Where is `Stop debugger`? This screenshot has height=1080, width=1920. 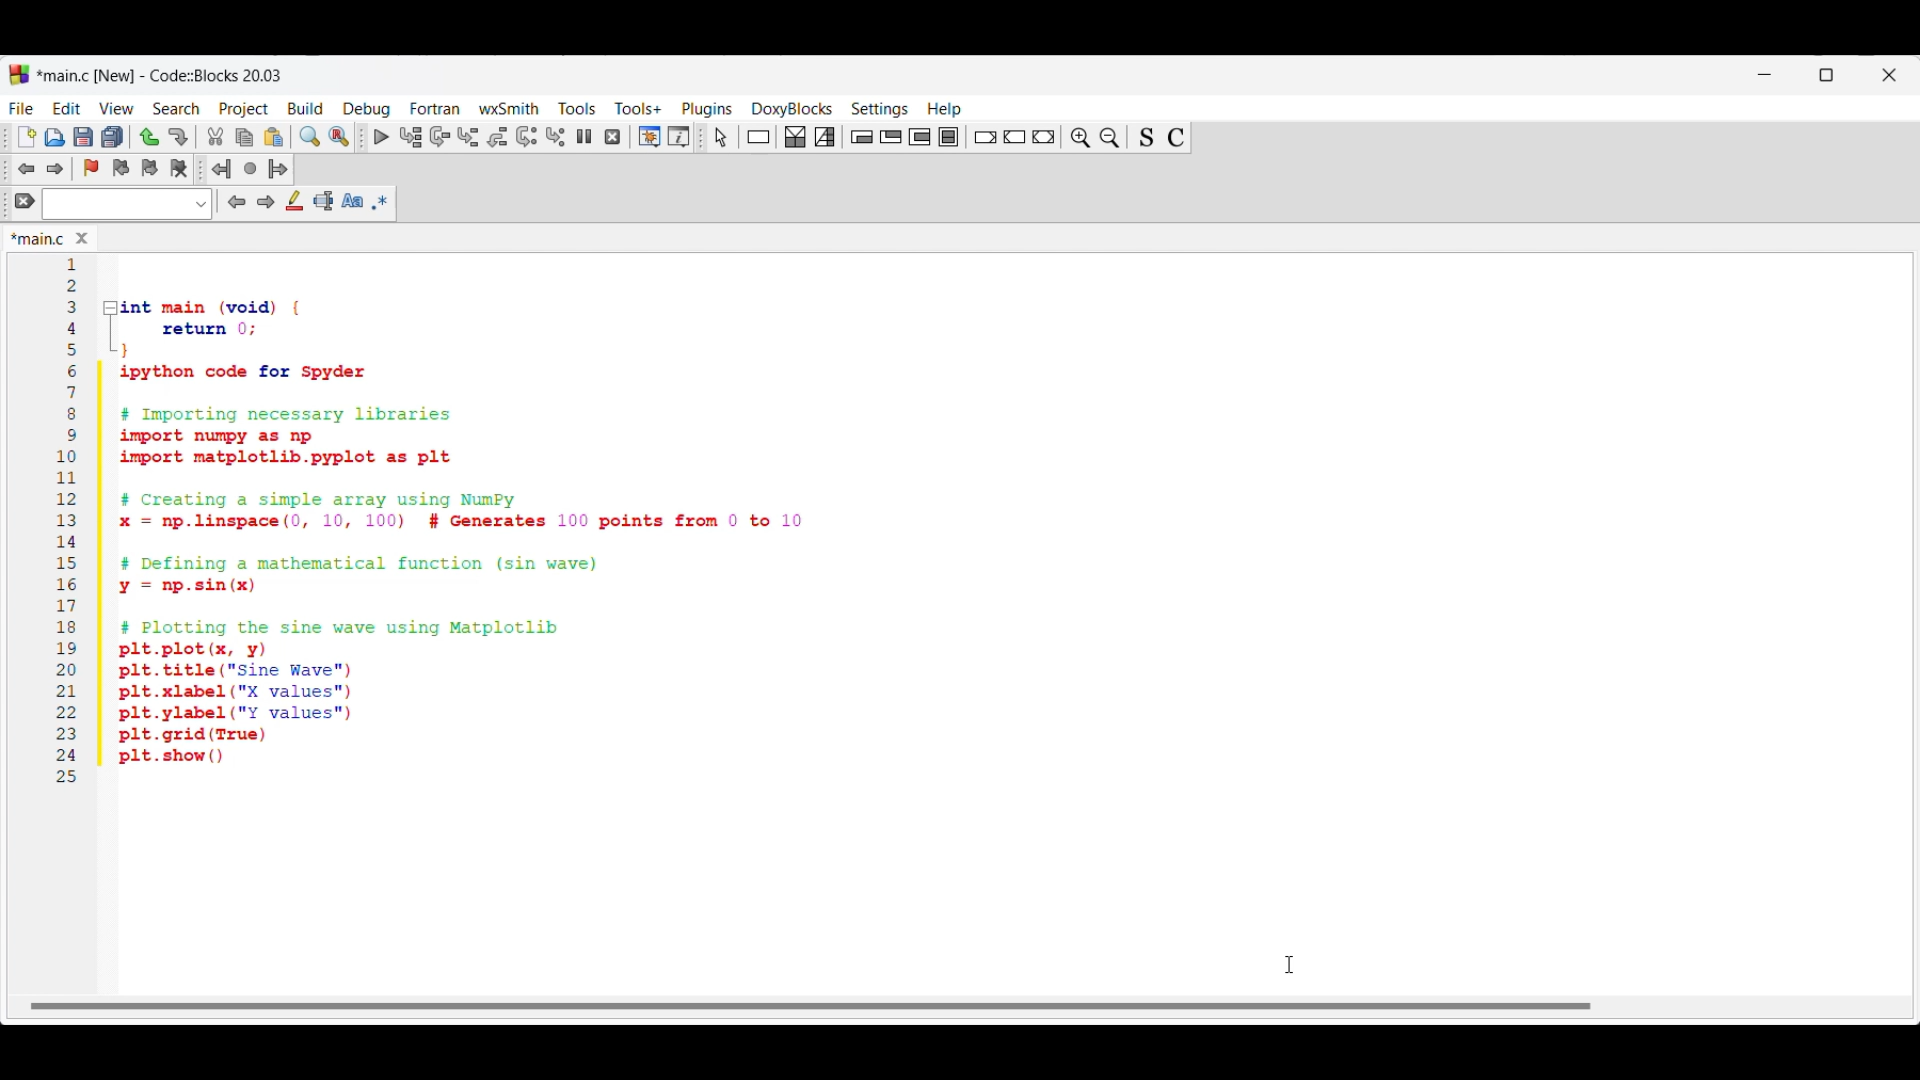 Stop debugger is located at coordinates (612, 137).